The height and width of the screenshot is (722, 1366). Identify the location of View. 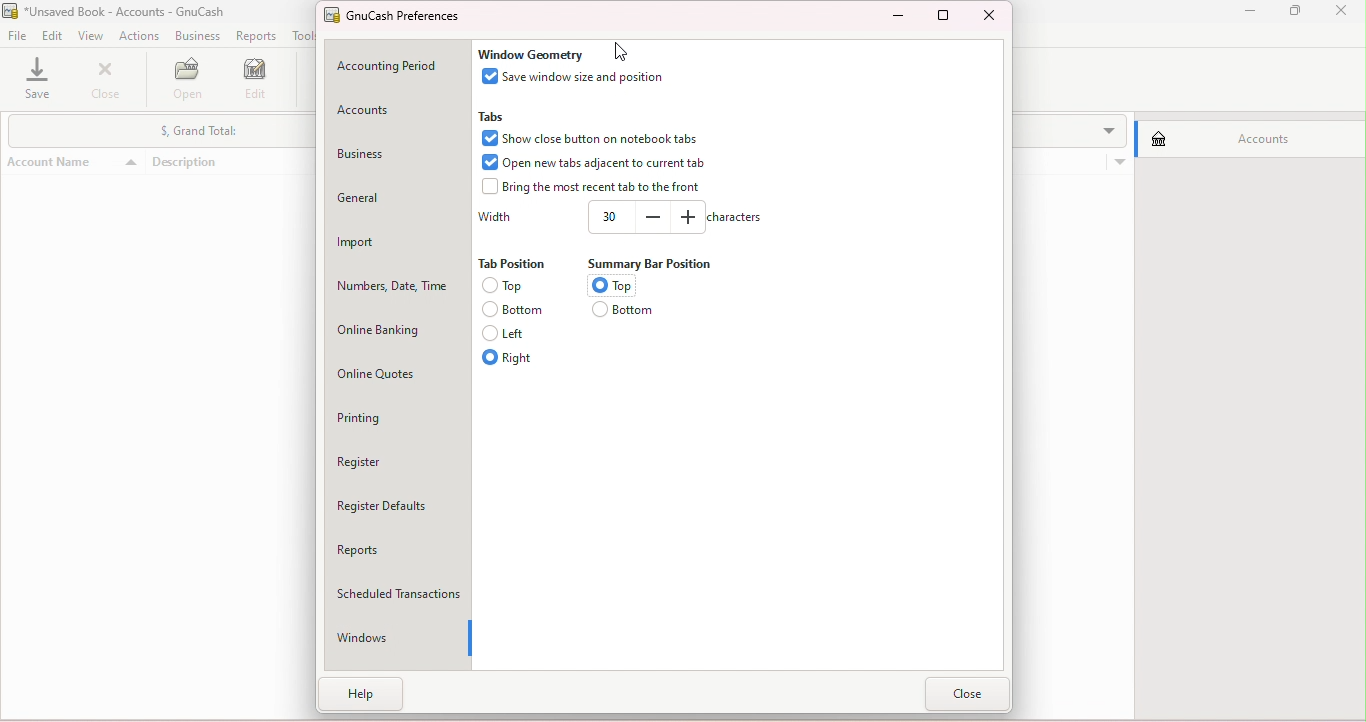
(91, 37).